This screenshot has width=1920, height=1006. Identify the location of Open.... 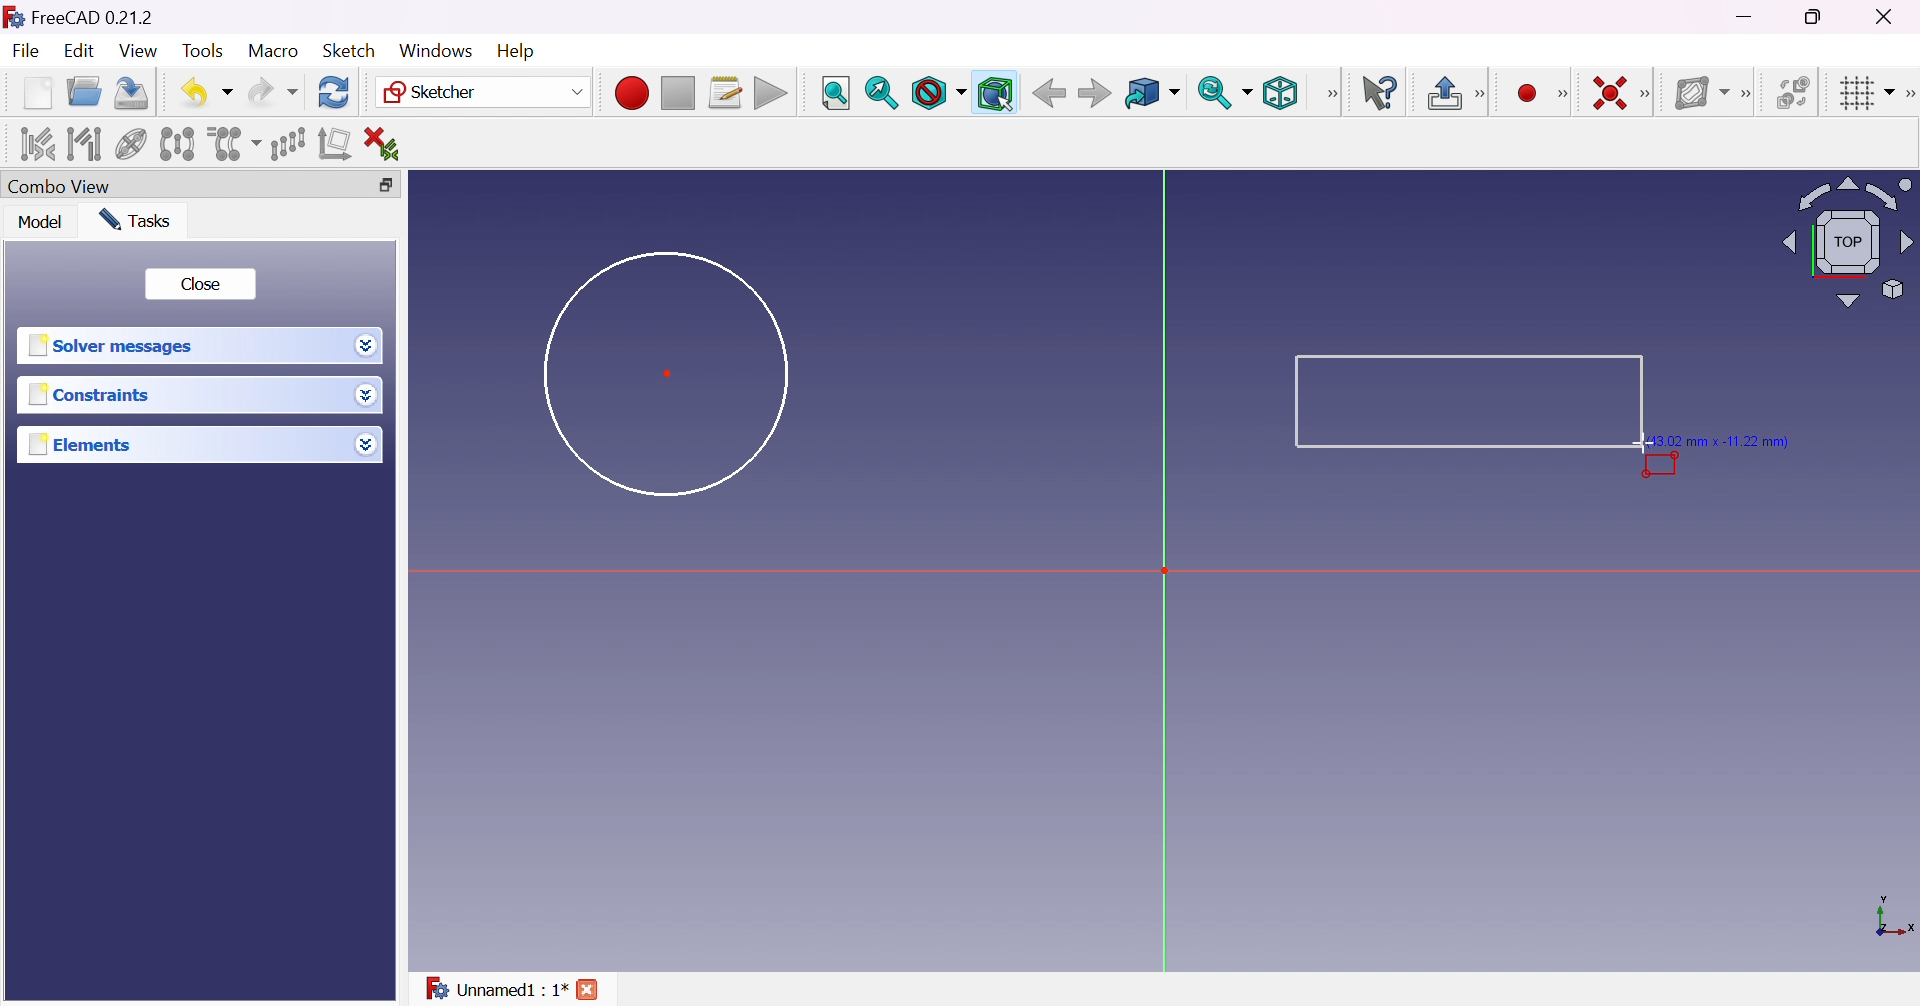
(83, 93).